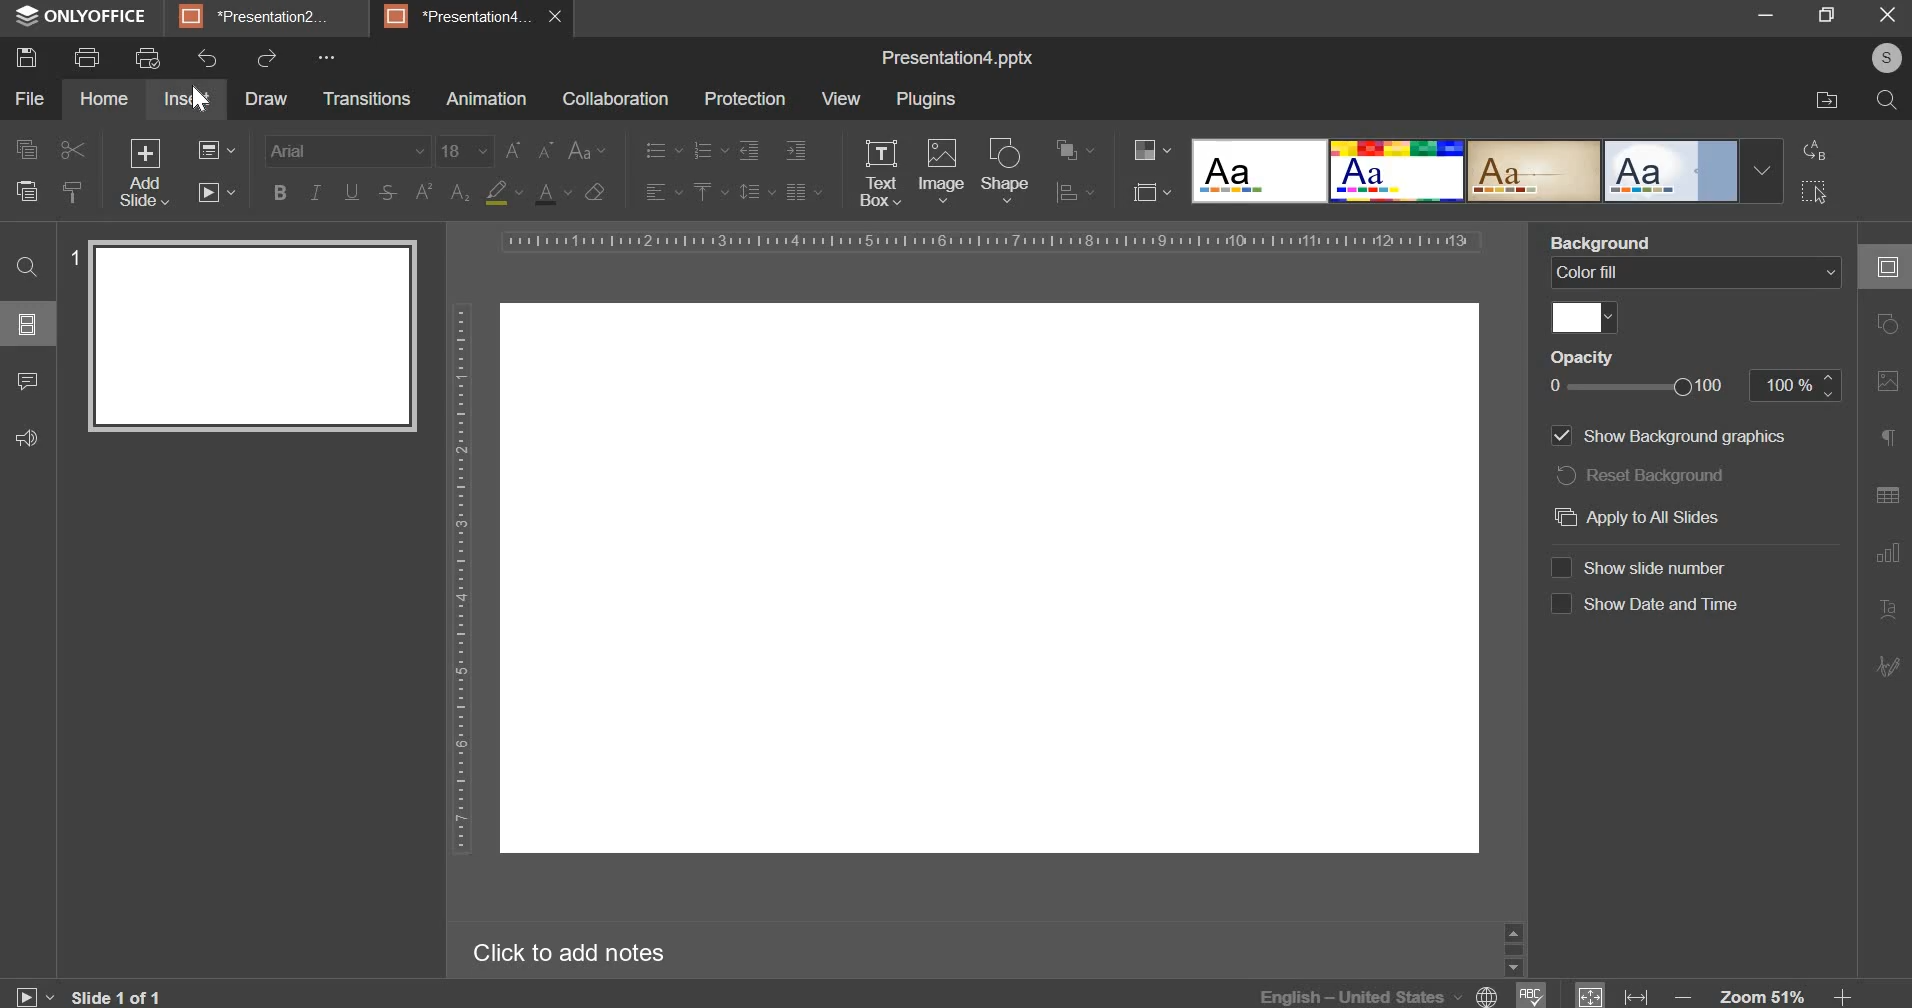  Describe the element at coordinates (1634, 387) in the screenshot. I see `opacity slider` at that location.